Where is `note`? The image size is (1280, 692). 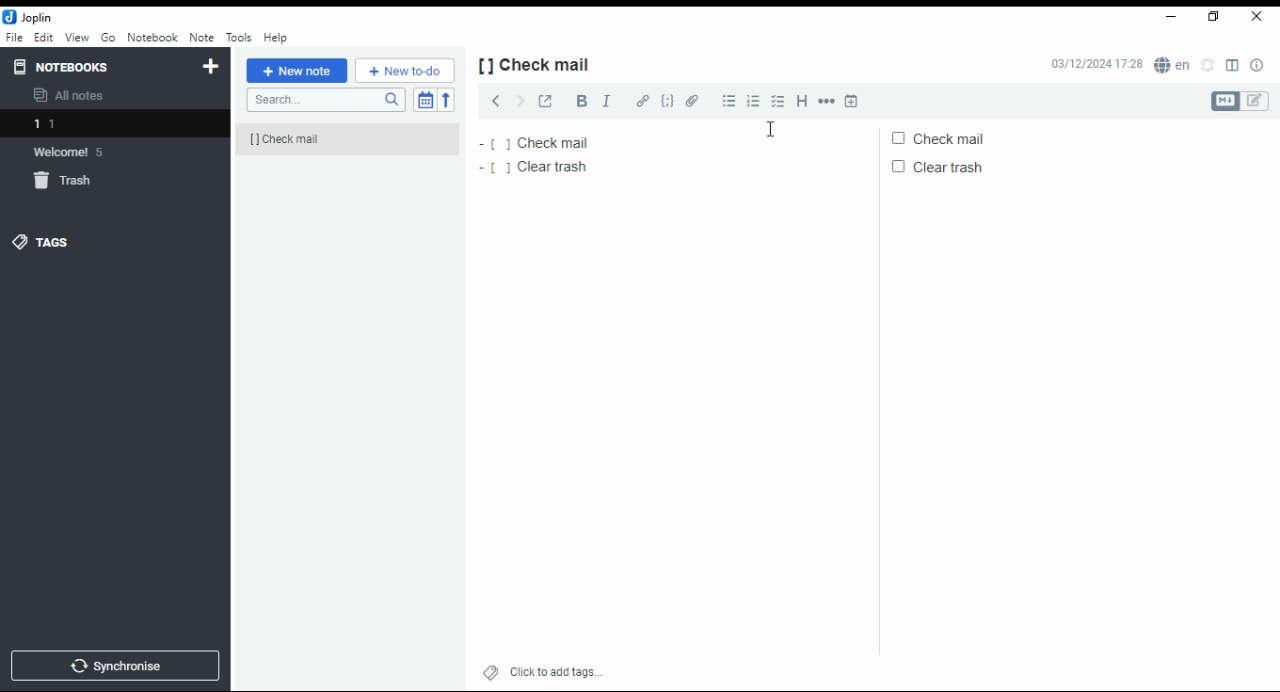 note is located at coordinates (201, 38).